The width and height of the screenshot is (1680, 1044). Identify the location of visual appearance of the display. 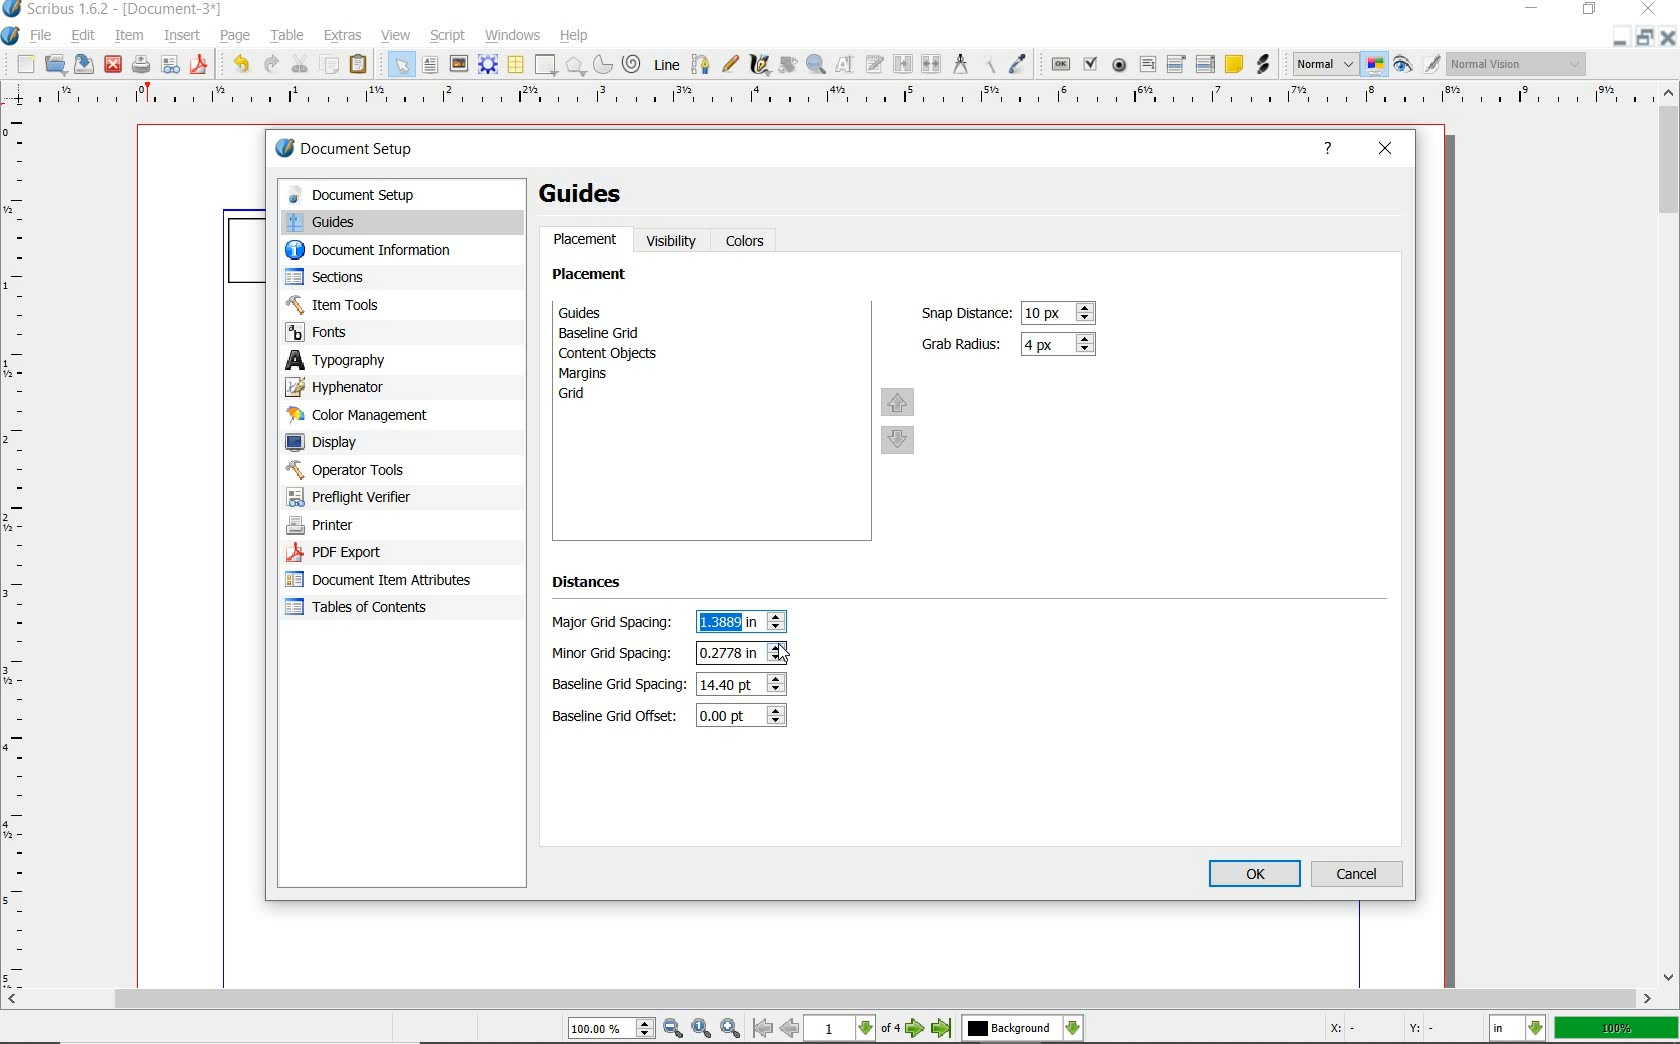
(1518, 65).